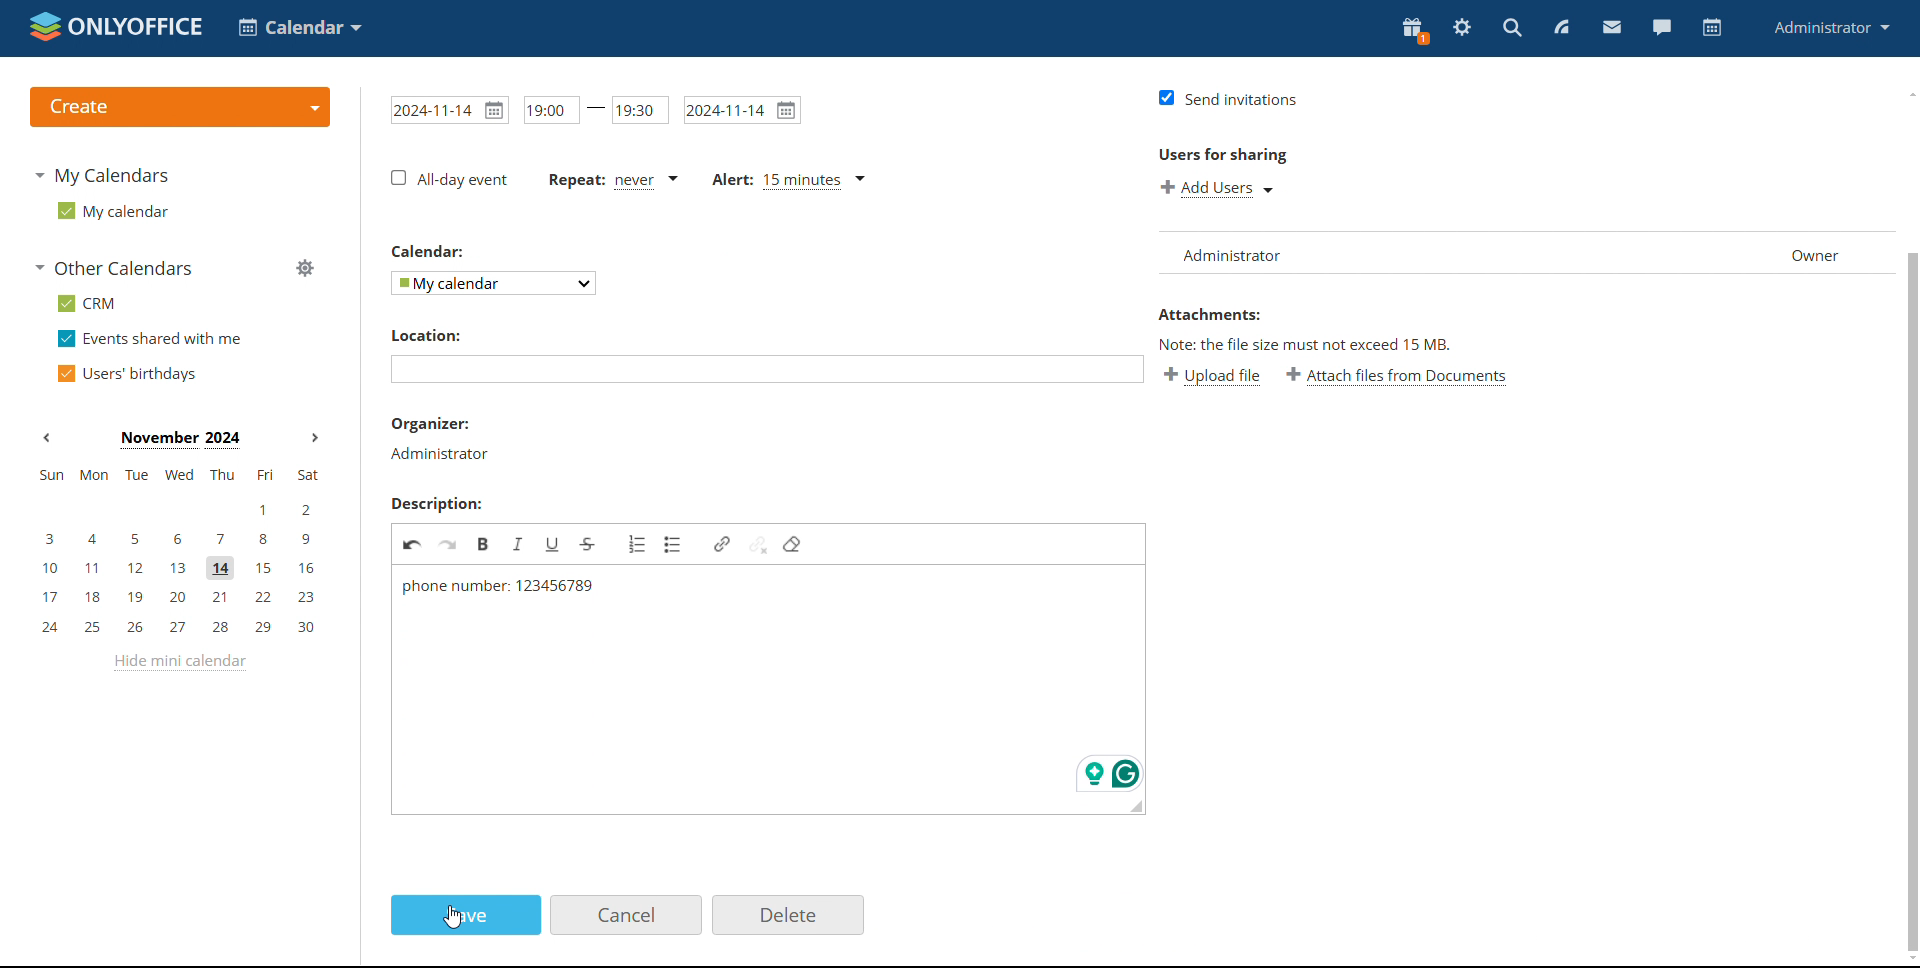 The image size is (1920, 968). Describe the element at coordinates (789, 181) in the screenshot. I see `text` at that location.